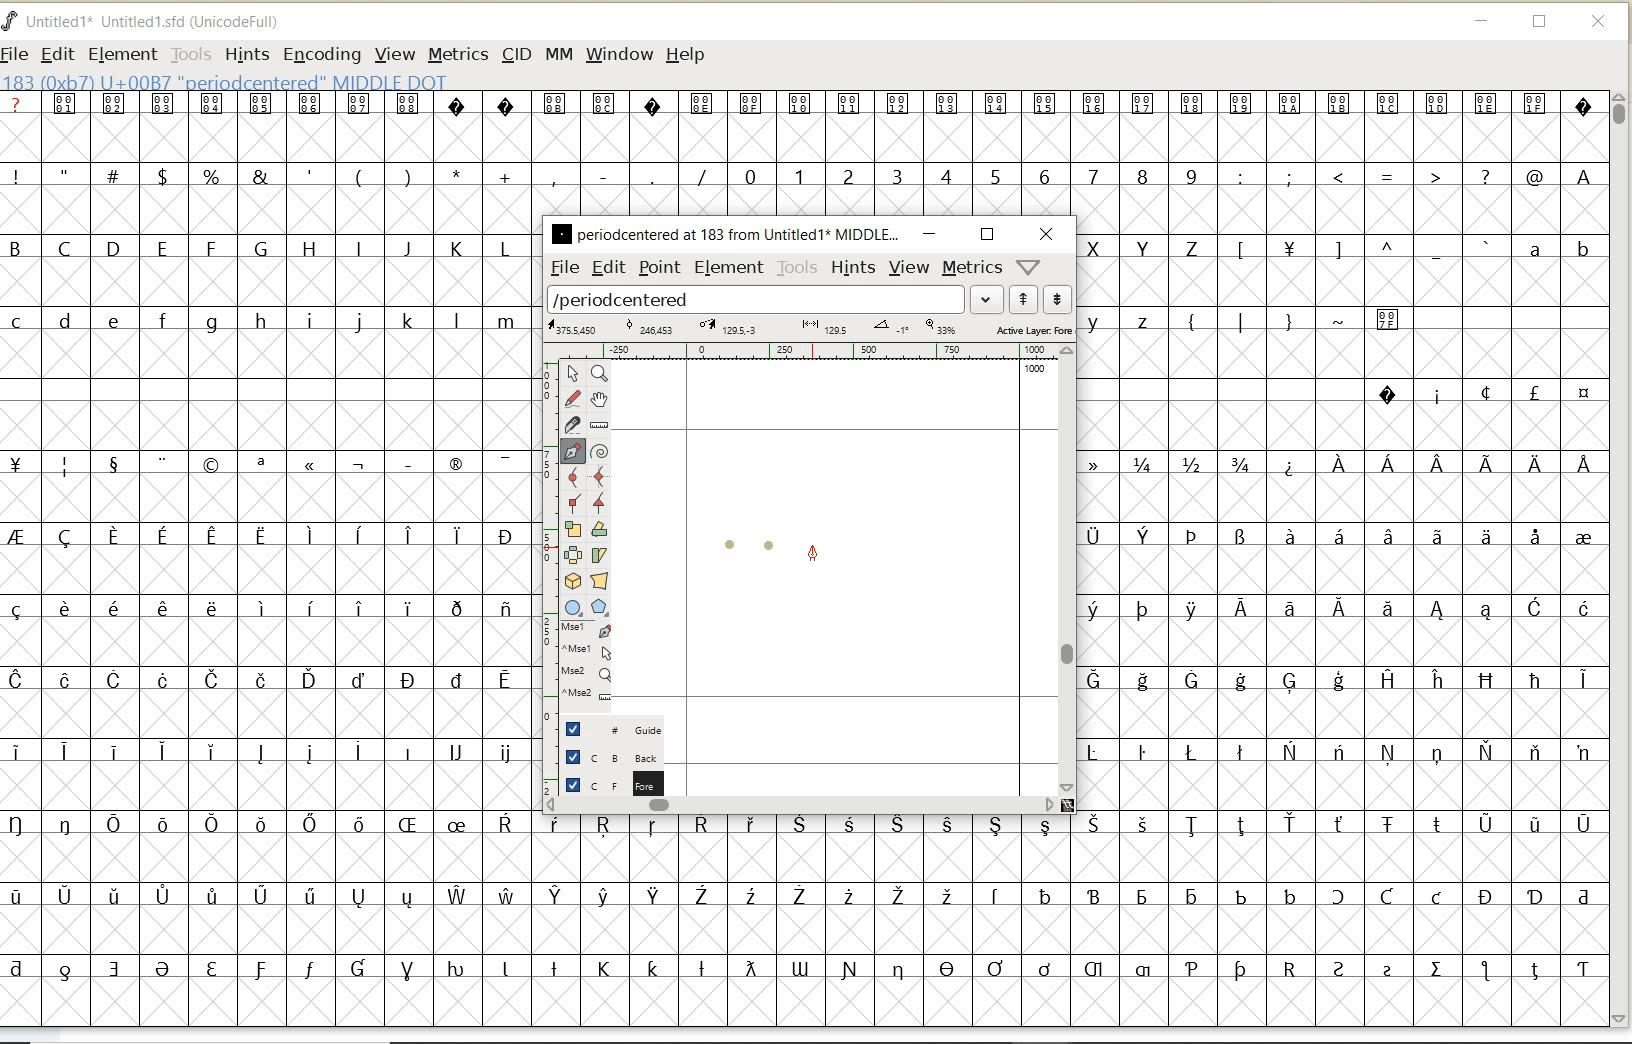 The height and width of the screenshot is (1044, 1632). What do you see at coordinates (457, 56) in the screenshot?
I see `METRICS` at bounding box center [457, 56].